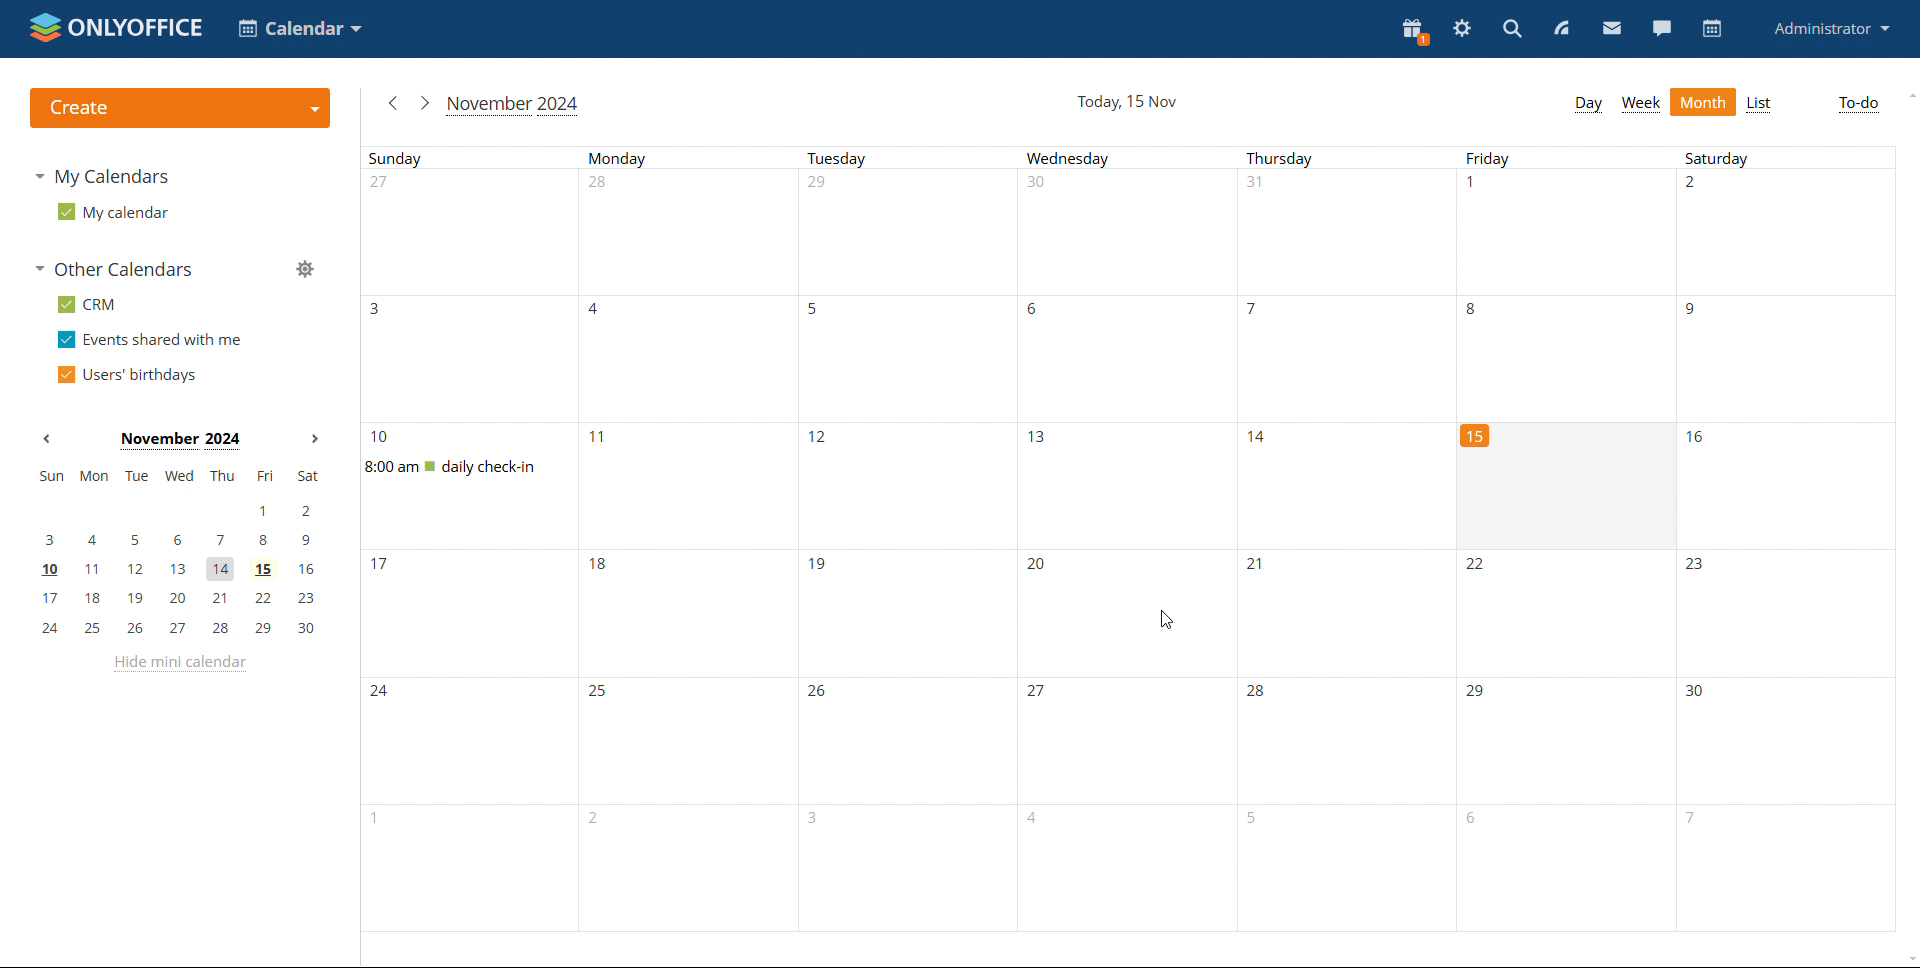 Image resolution: width=1920 pixels, height=968 pixels. I want to click on create, so click(179, 108).